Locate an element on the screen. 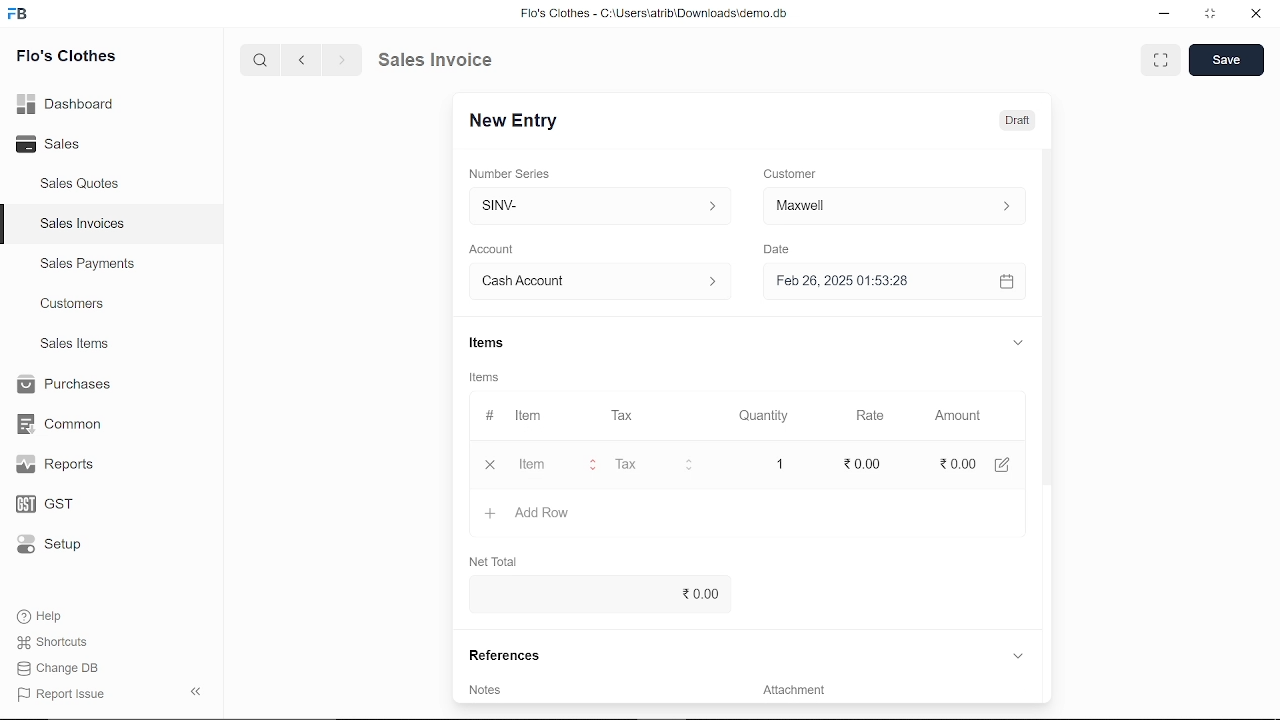 The image size is (1280, 720). Customer is located at coordinates (792, 173).